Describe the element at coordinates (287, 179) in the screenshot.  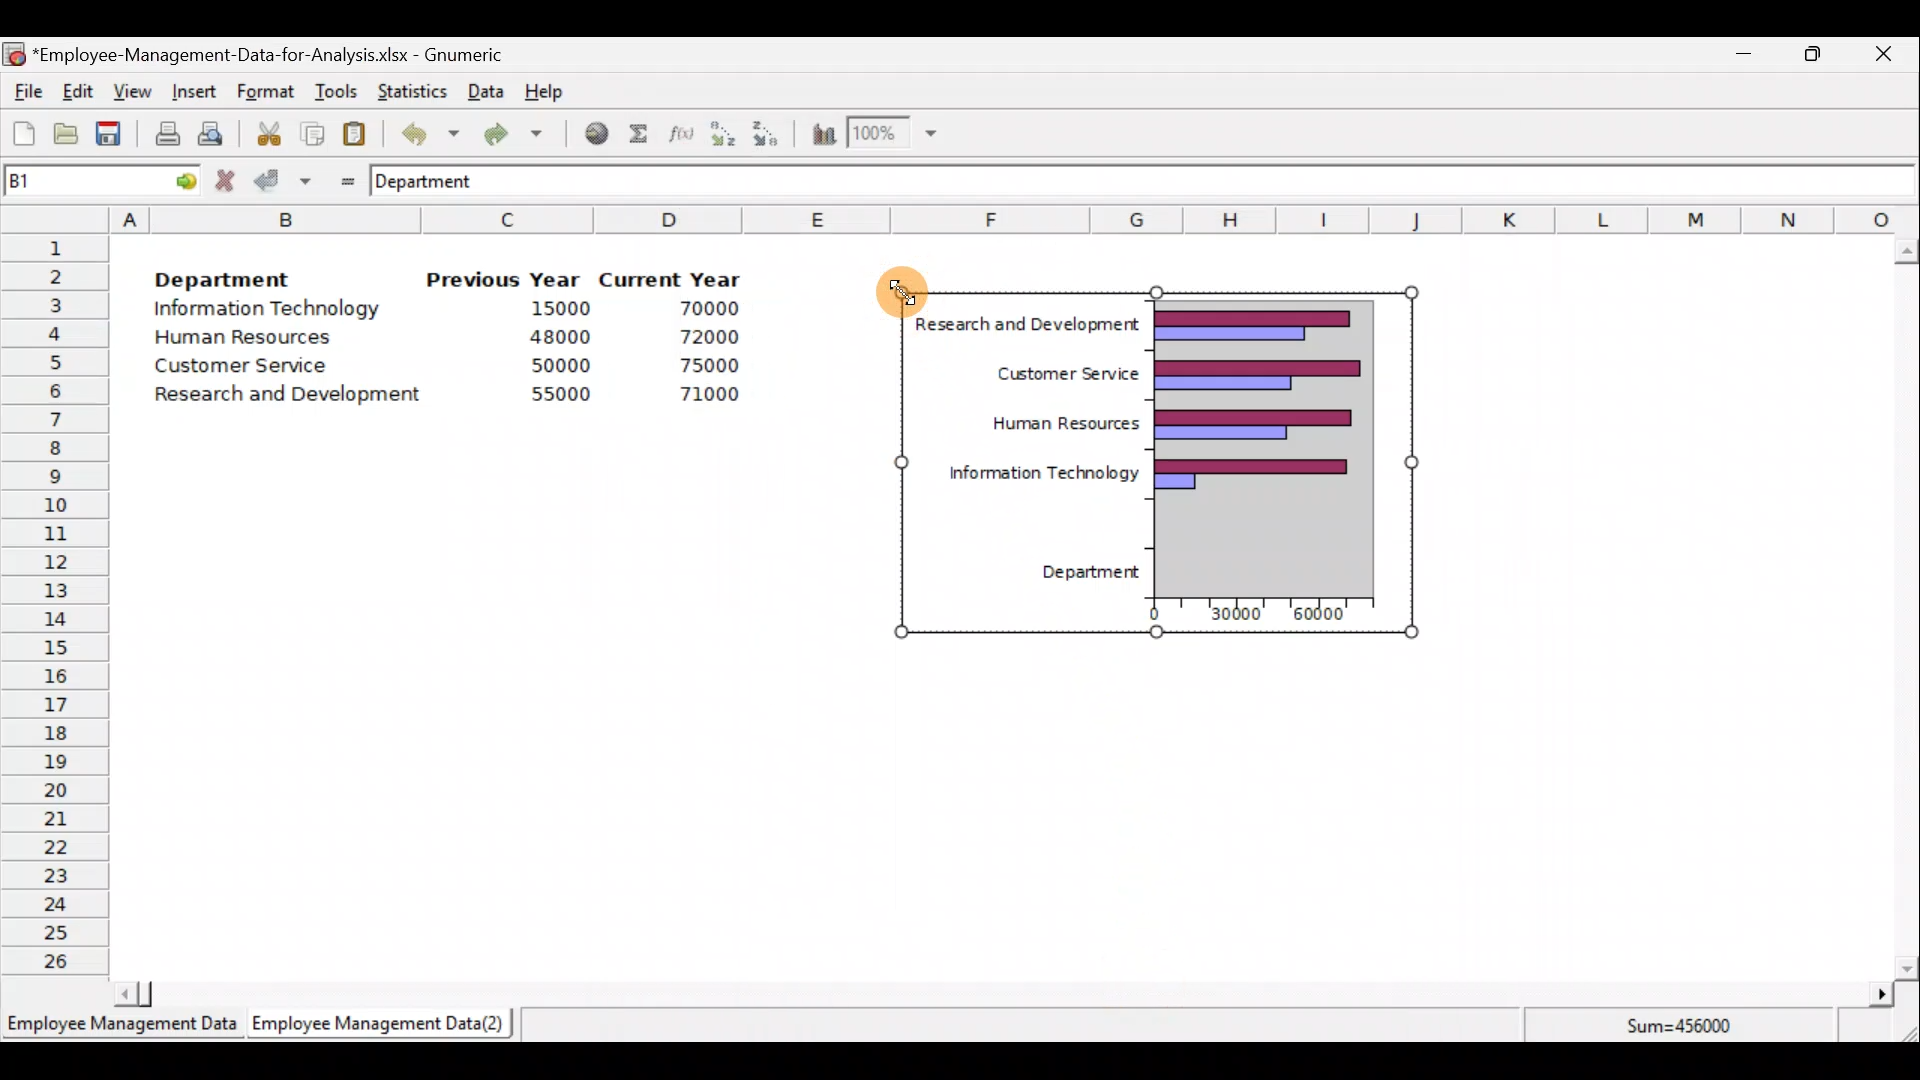
I see `Accept change` at that location.